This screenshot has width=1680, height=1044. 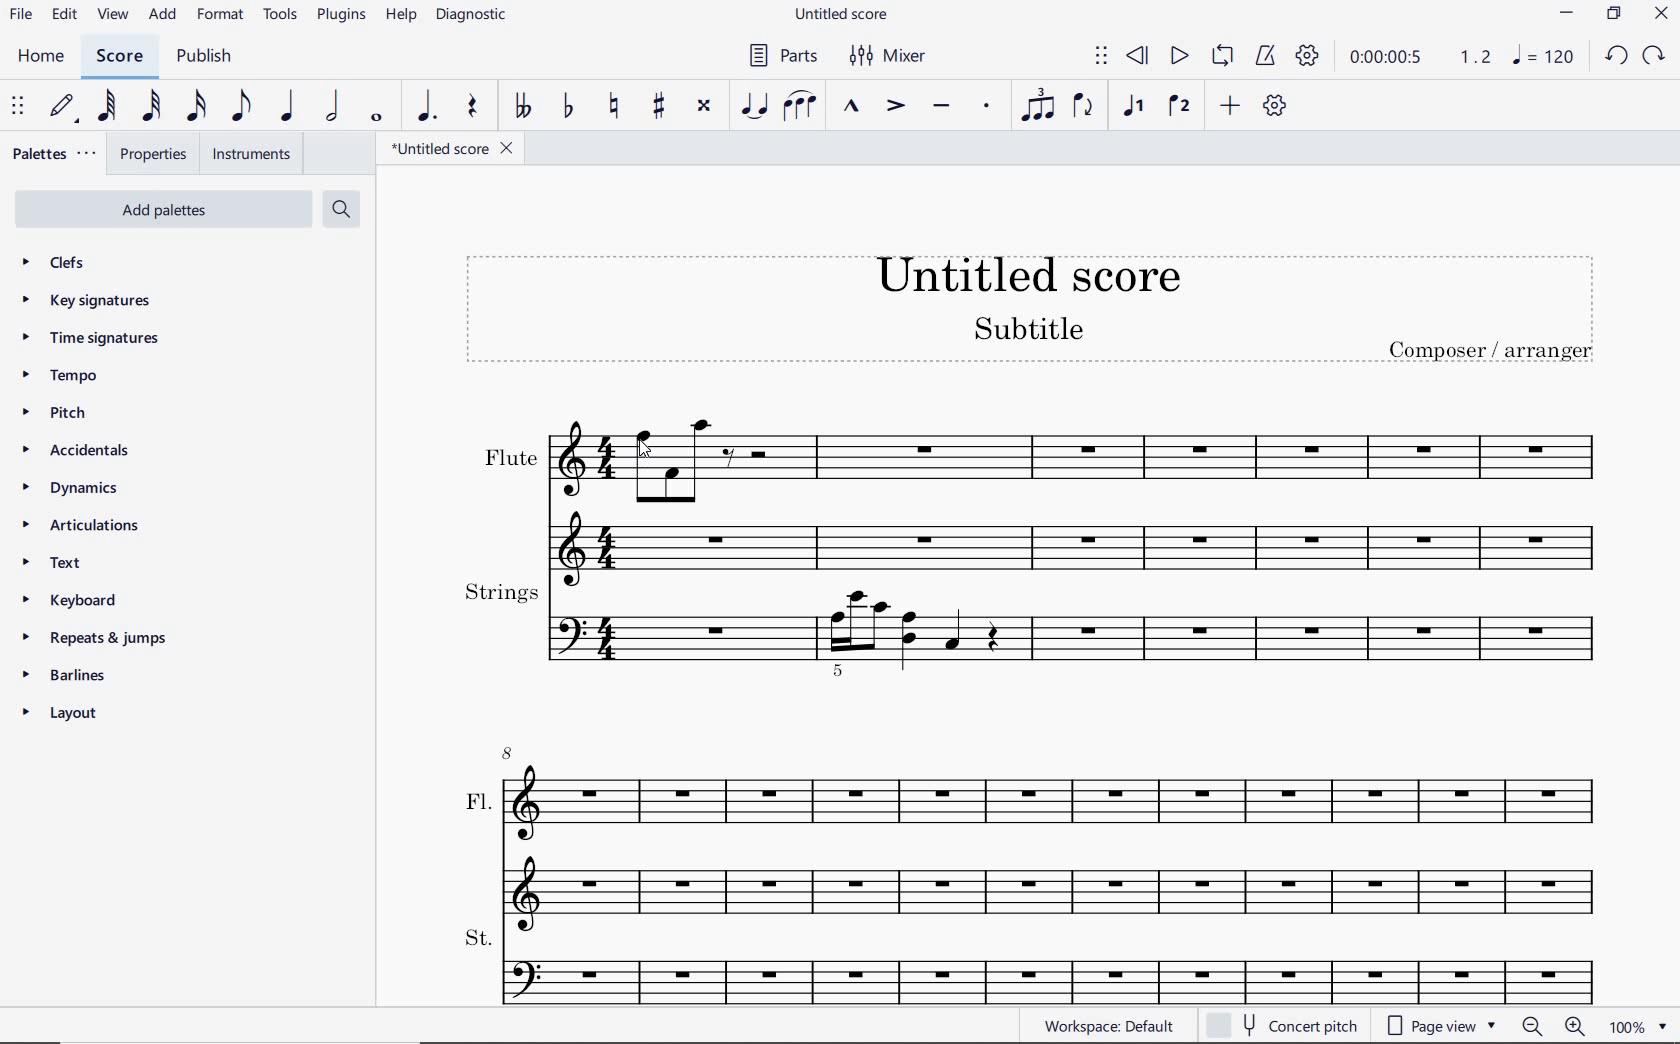 What do you see at coordinates (45, 58) in the screenshot?
I see `home` at bounding box center [45, 58].